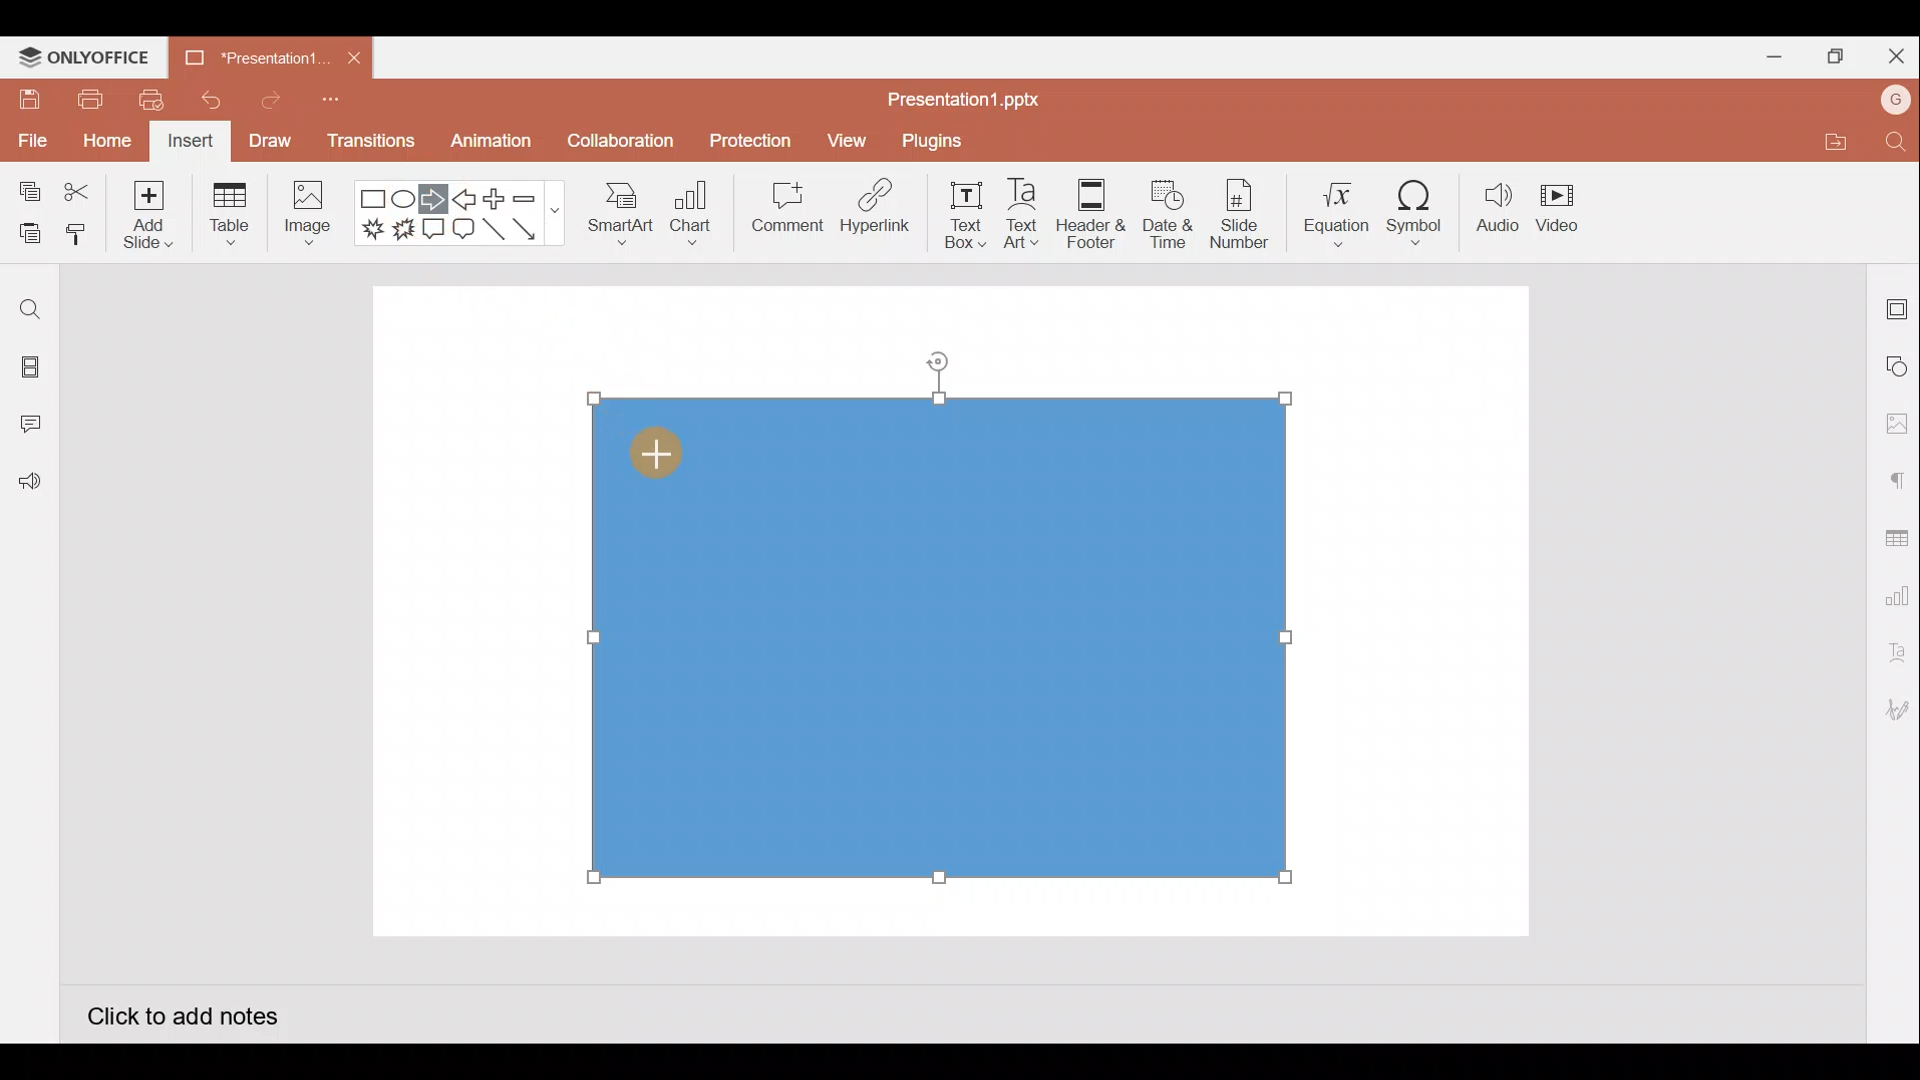 Image resolution: width=1920 pixels, height=1080 pixels. What do you see at coordinates (971, 96) in the screenshot?
I see `Presentation1.pptx` at bounding box center [971, 96].